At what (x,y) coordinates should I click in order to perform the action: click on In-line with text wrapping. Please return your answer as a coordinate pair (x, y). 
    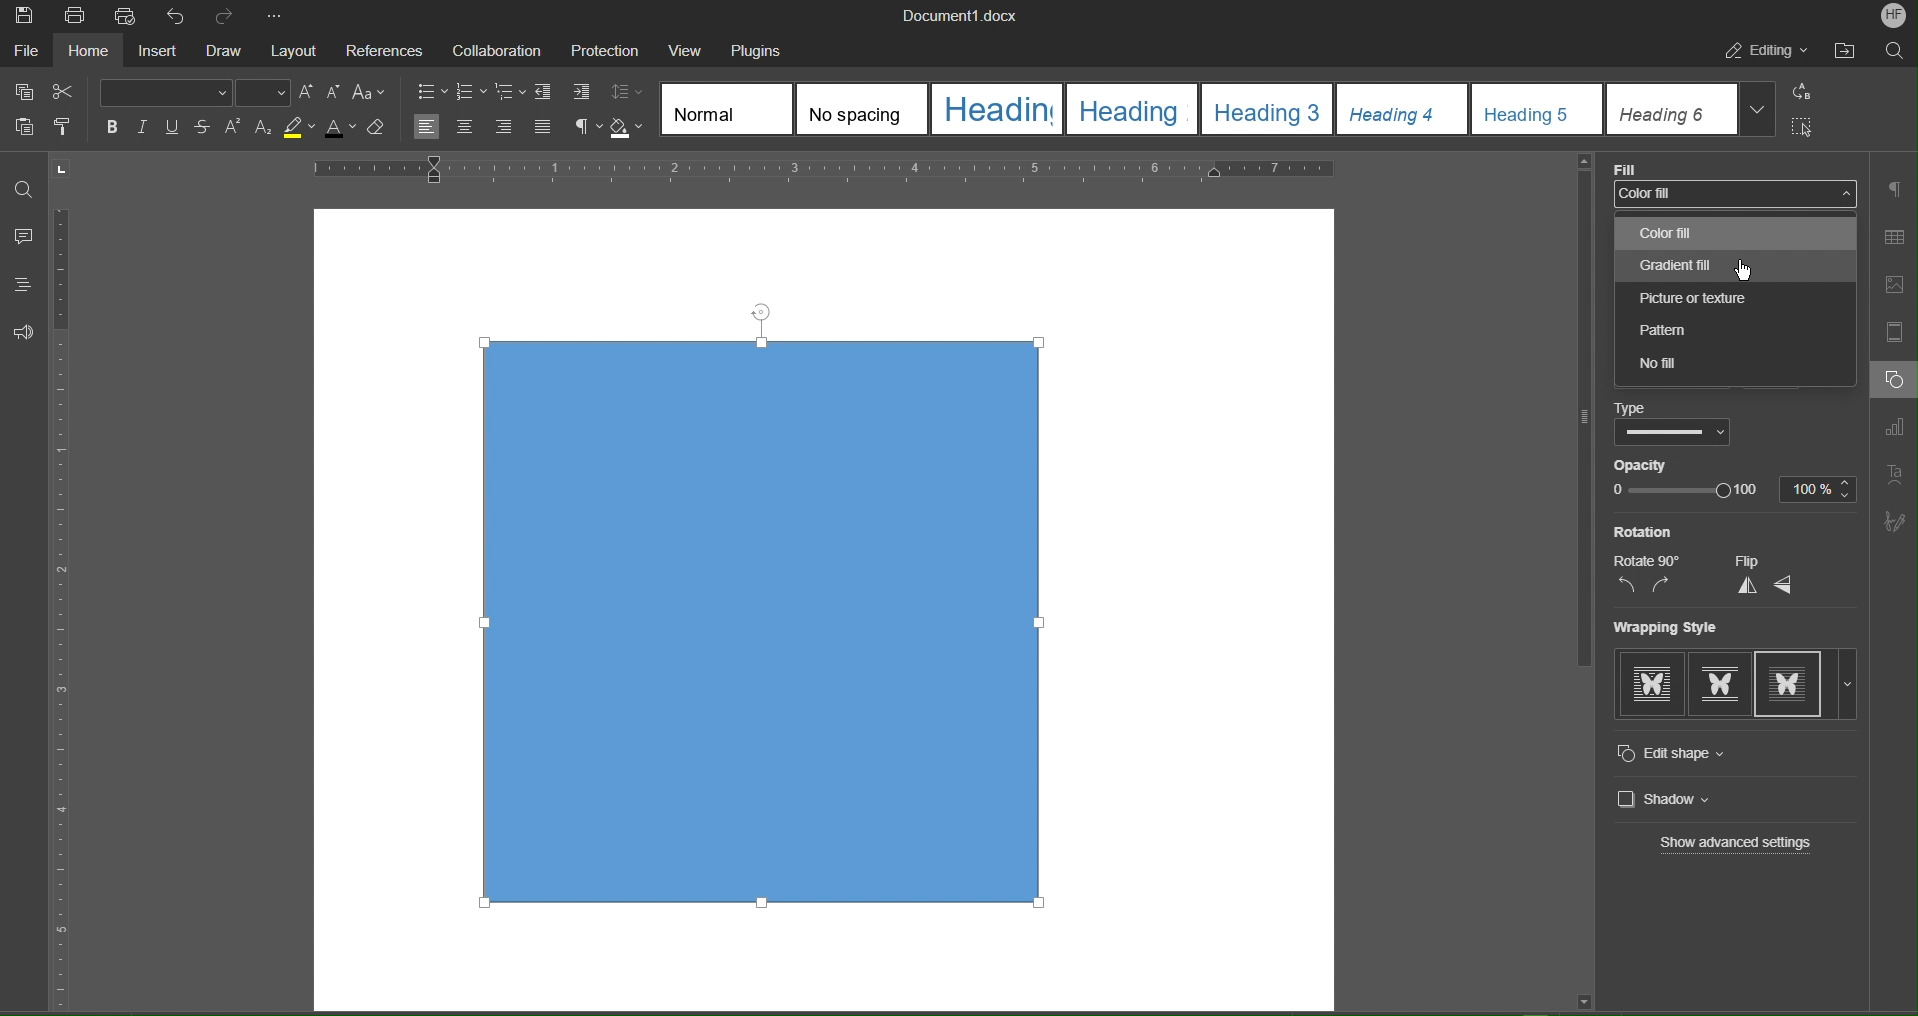
    Looking at the image, I should click on (1651, 689).